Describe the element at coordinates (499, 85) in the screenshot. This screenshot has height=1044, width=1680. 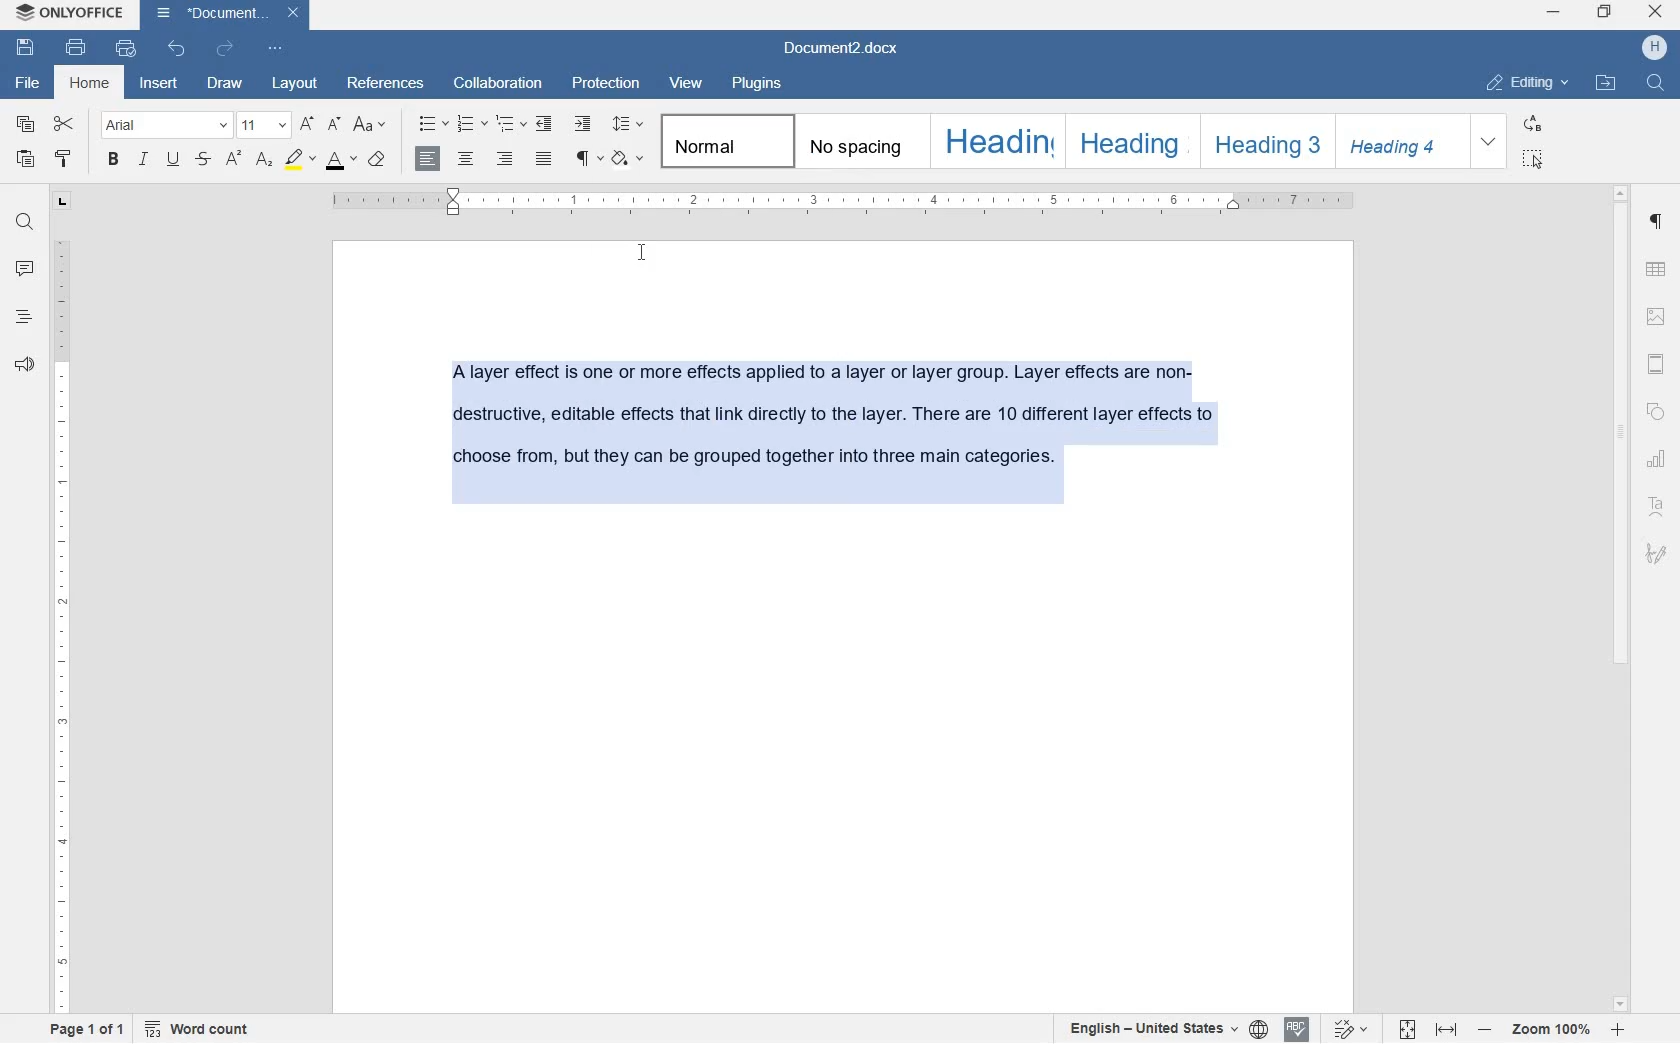
I see `collaboration` at that location.